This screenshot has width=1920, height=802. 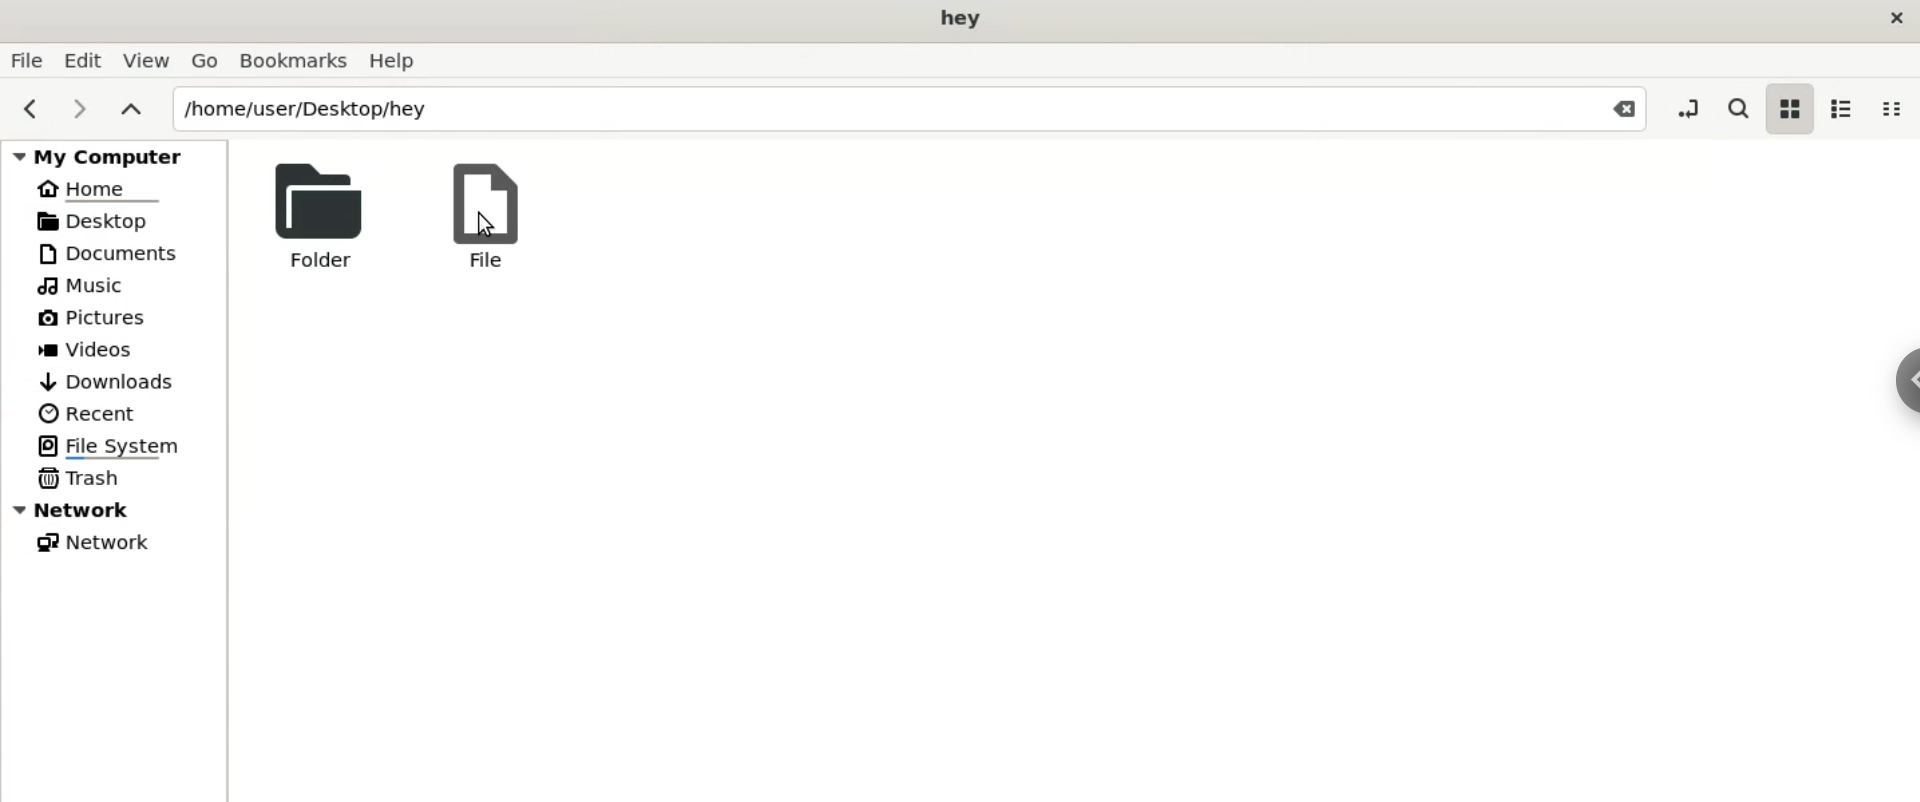 I want to click on chrome options, so click(x=1903, y=387).